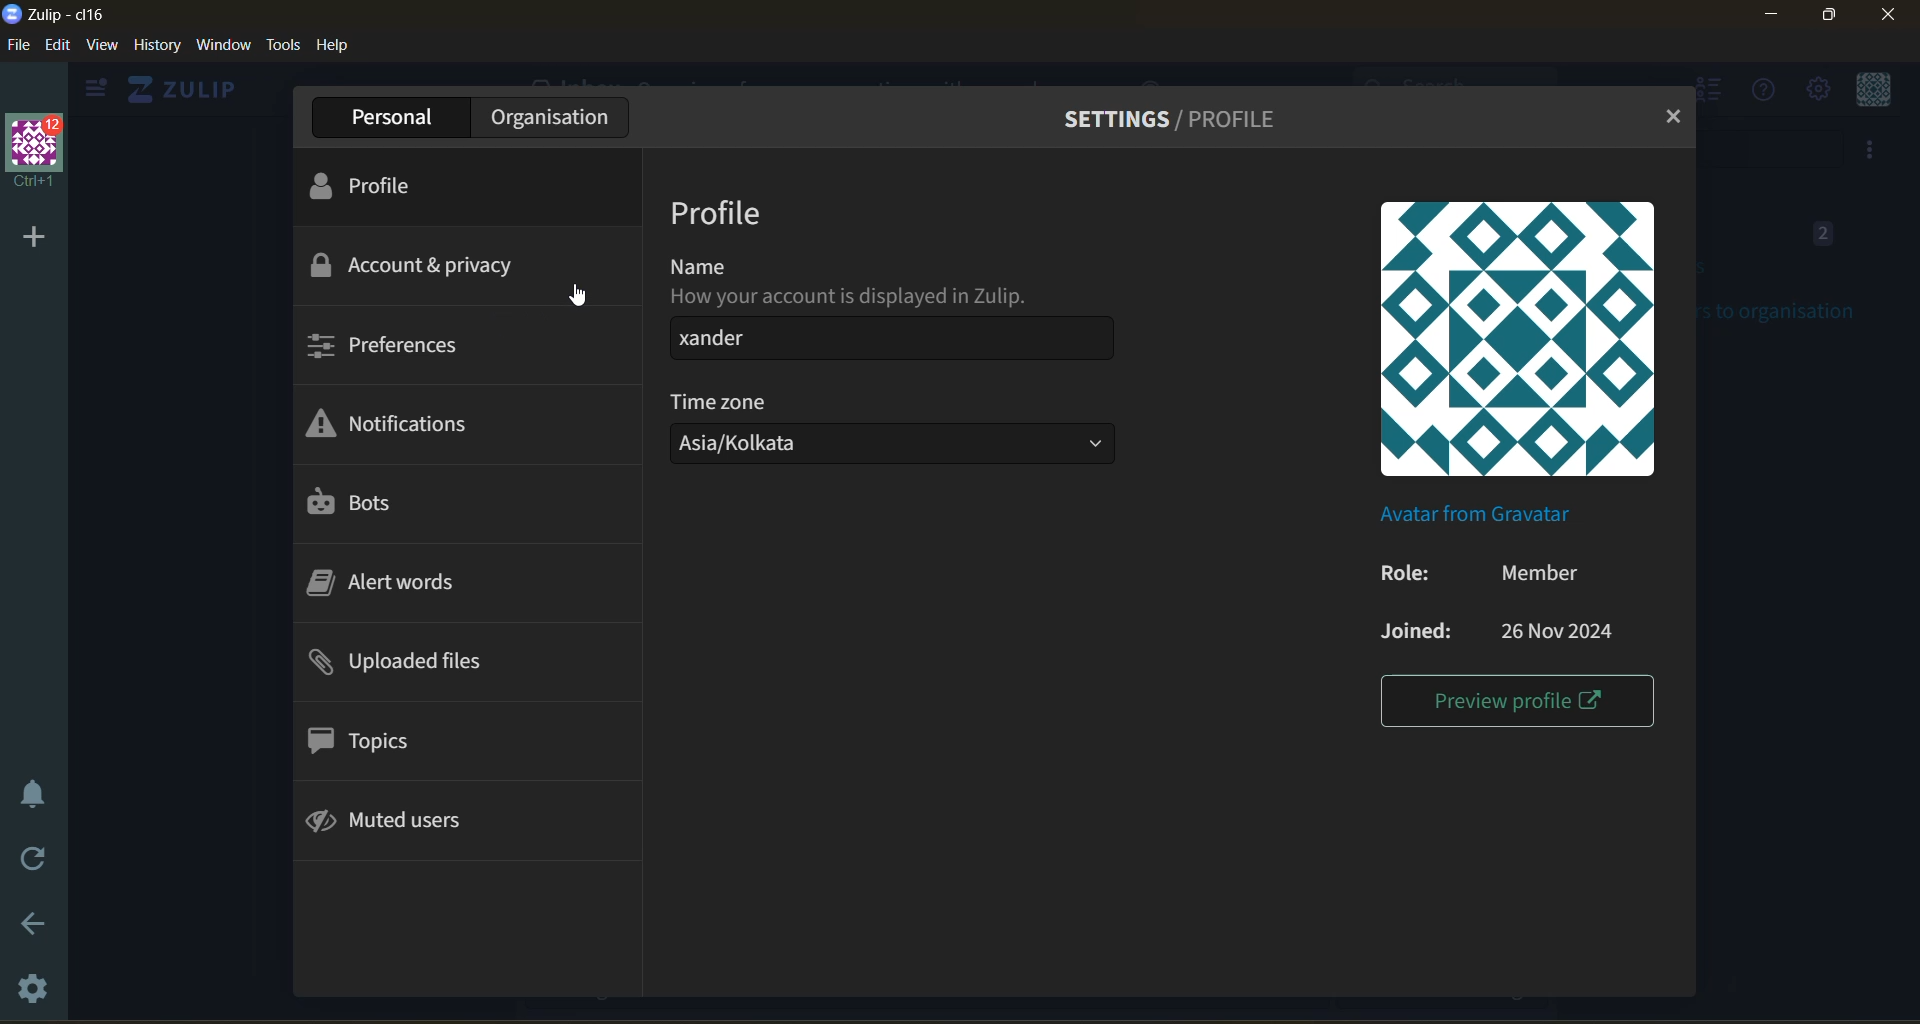 Image resolution: width=1920 pixels, height=1024 pixels. Describe the element at coordinates (1892, 15) in the screenshot. I see `close` at that location.